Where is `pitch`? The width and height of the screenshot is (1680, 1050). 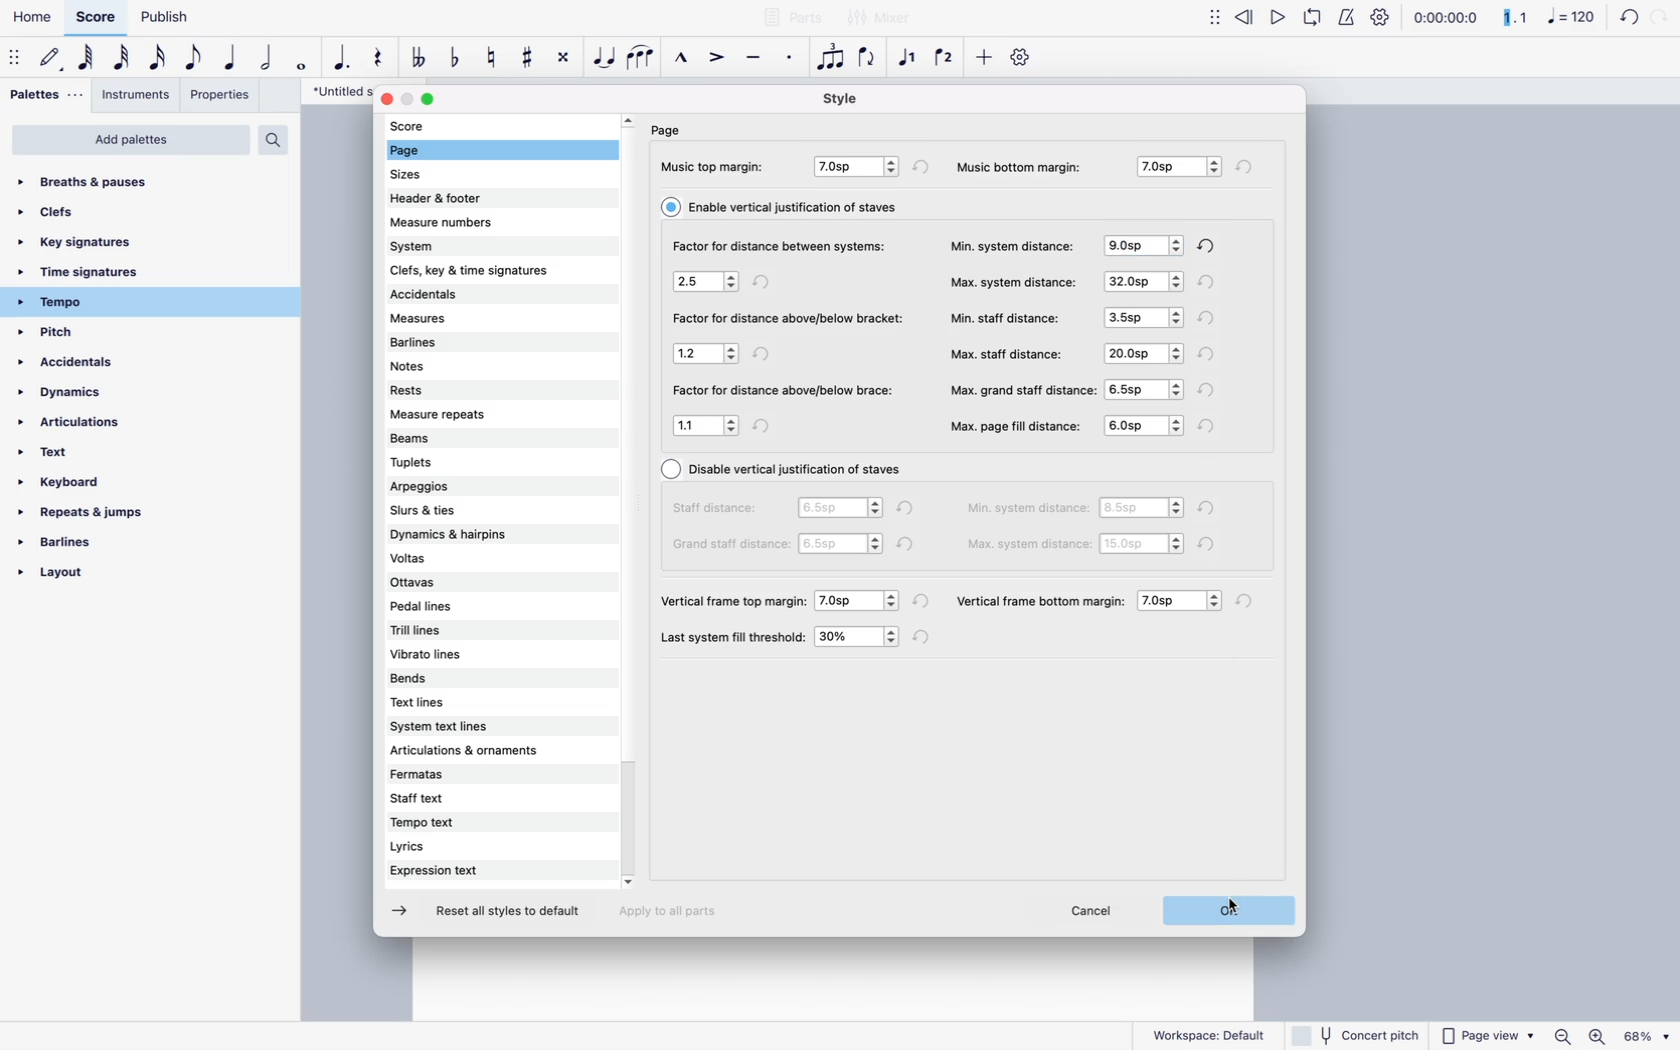
pitch is located at coordinates (84, 334).